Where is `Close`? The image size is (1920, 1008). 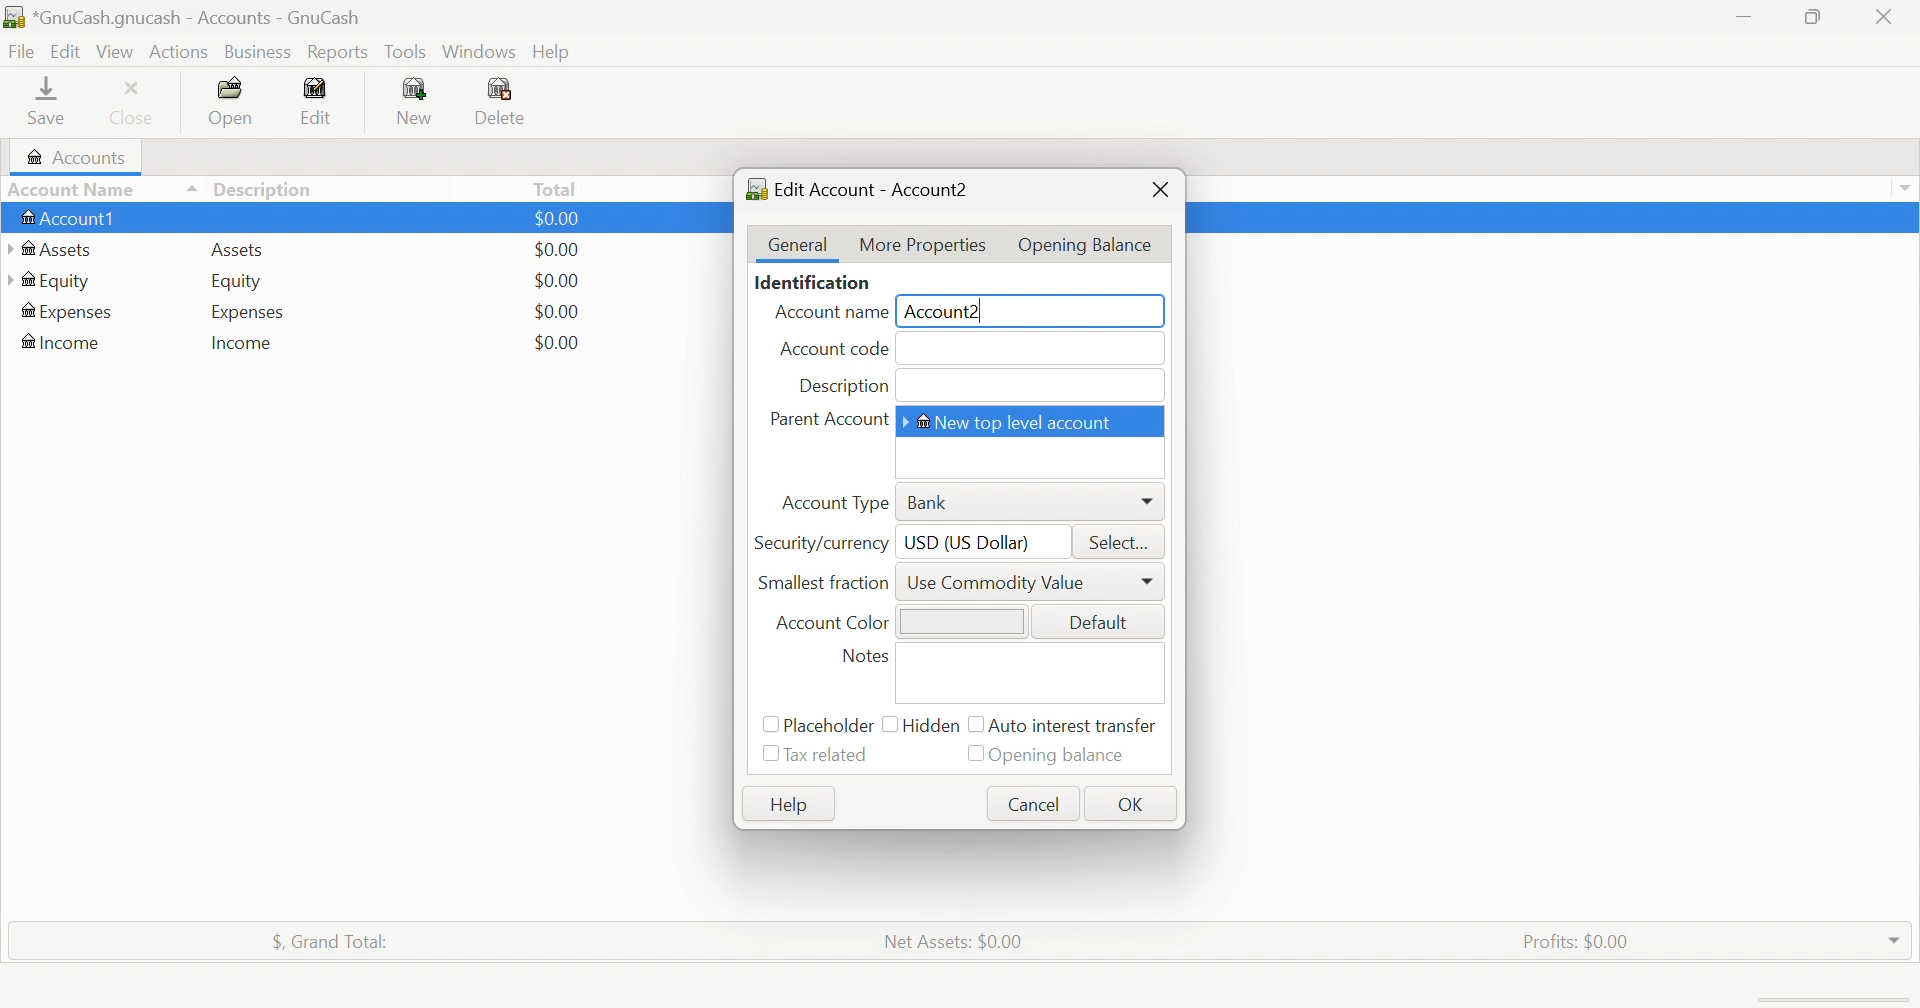 Close is located at coordinates (1159, 188).